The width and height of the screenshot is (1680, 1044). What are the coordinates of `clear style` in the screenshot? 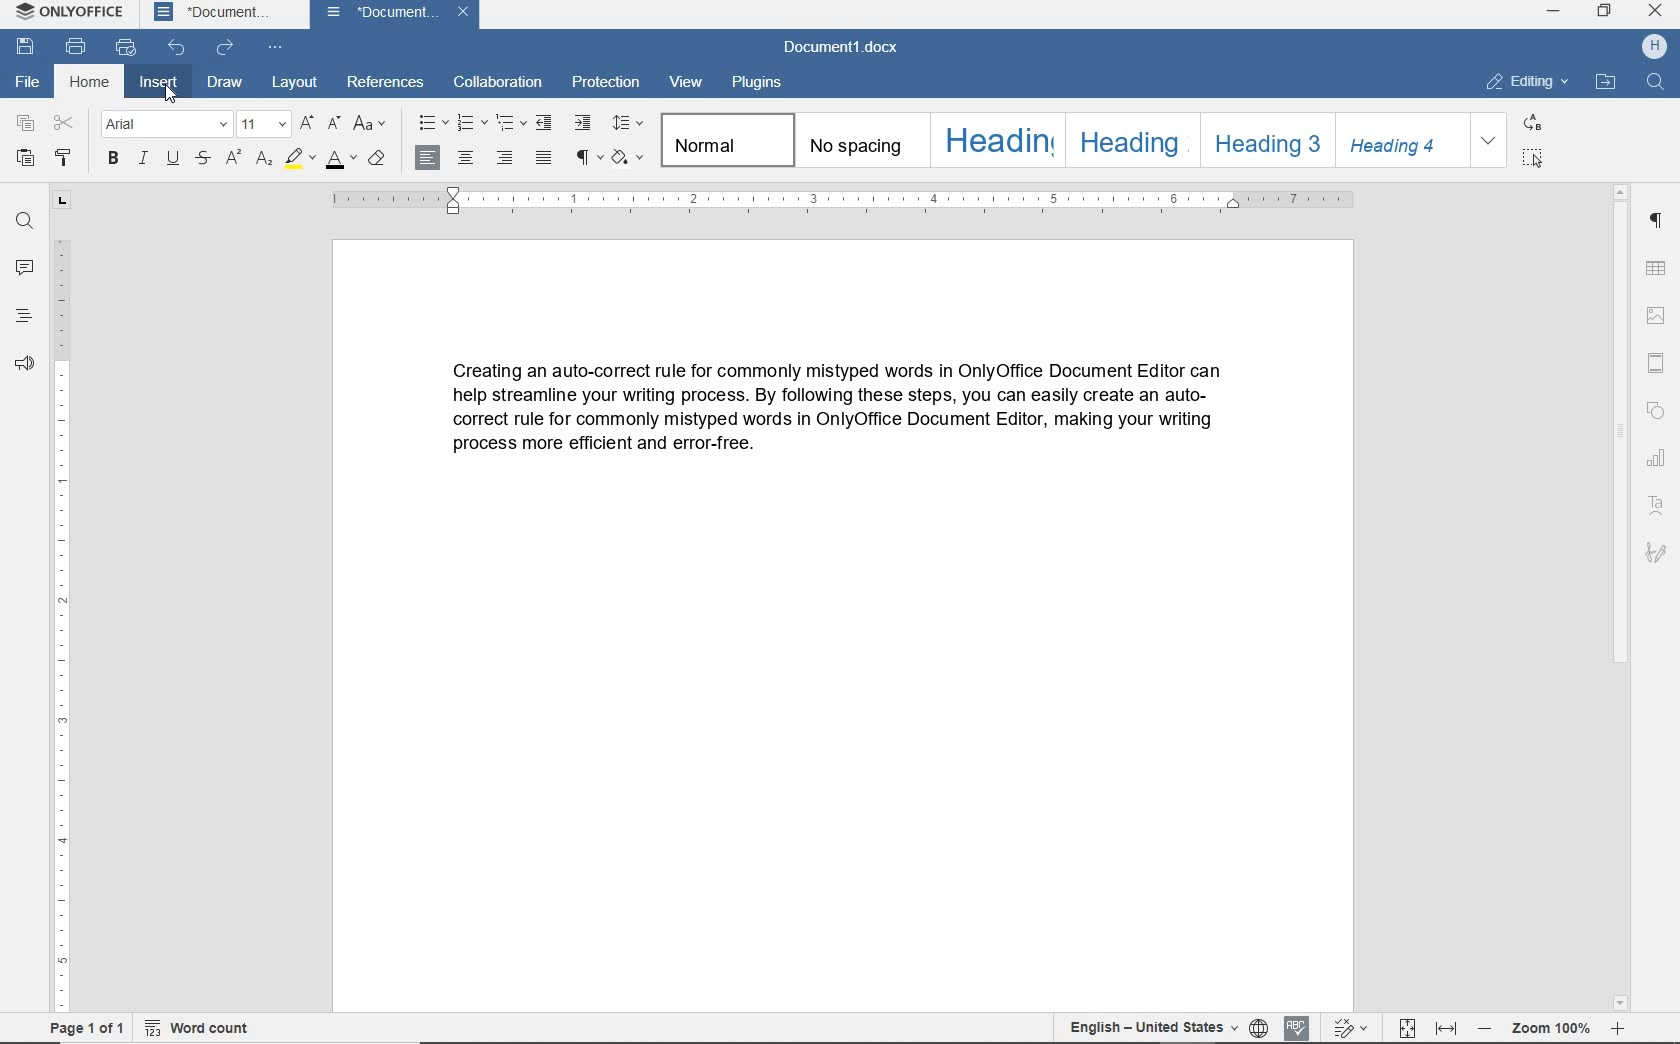 It's located at (378, 159).